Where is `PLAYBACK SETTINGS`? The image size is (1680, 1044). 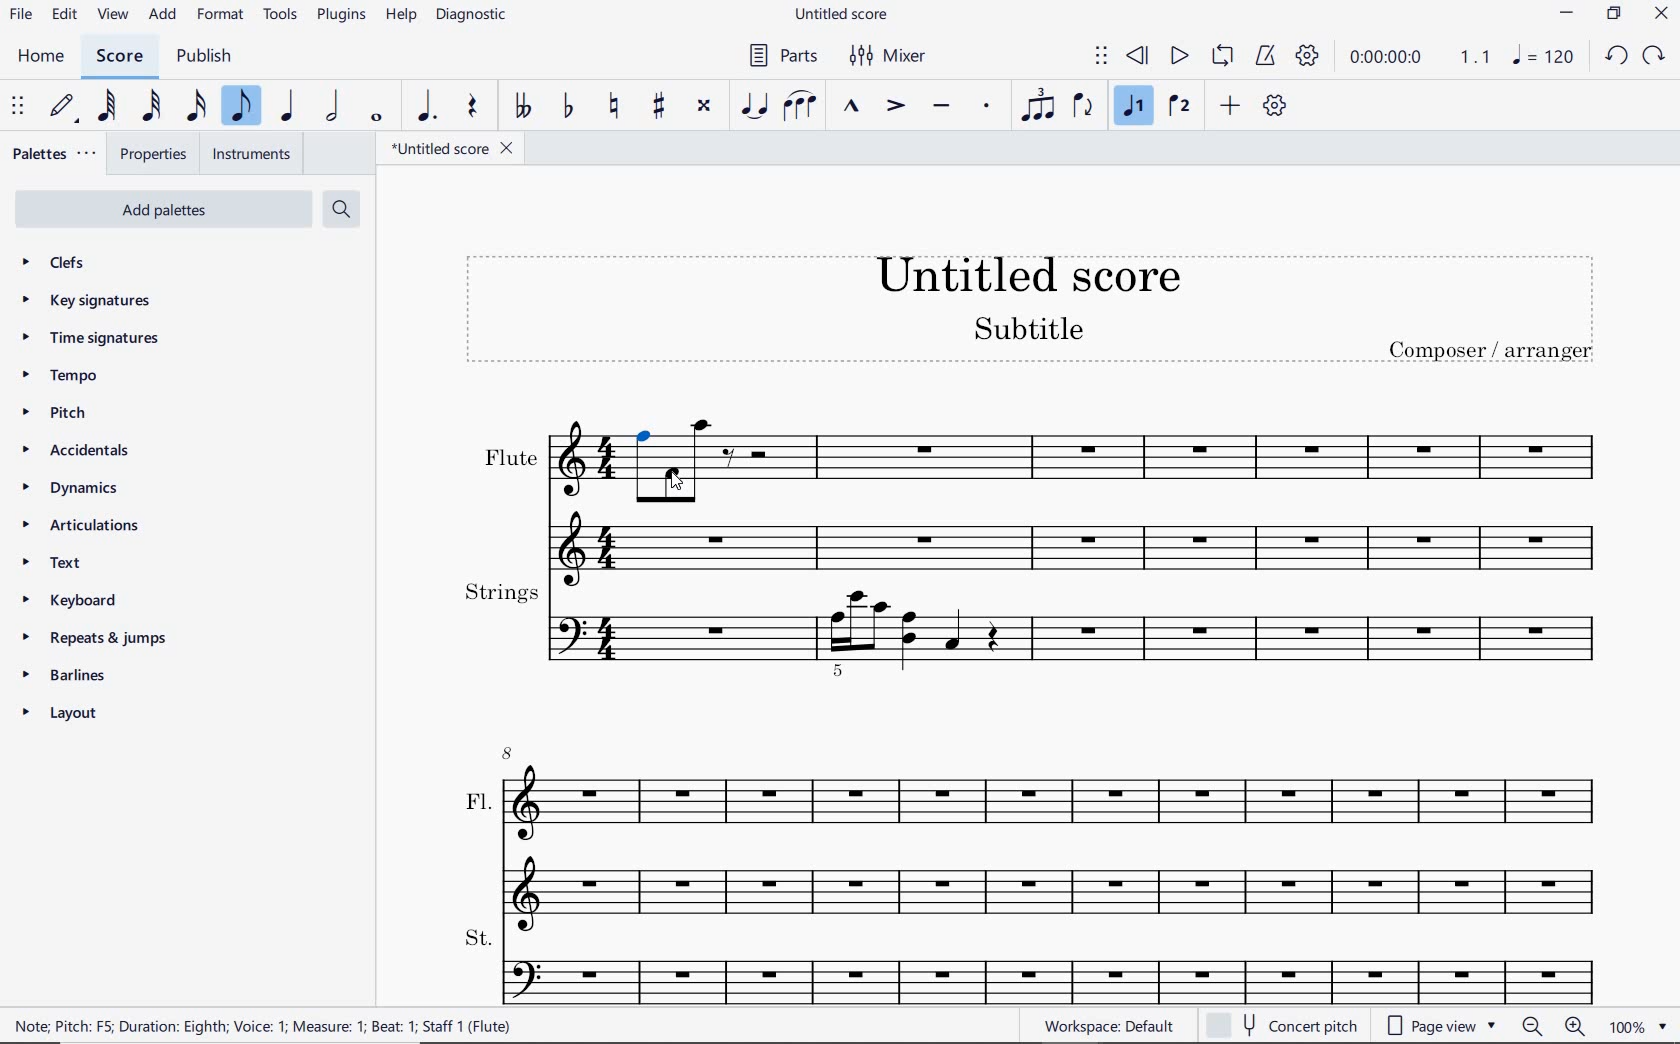
PLAYBACK SETTINGS is located at coordinates (1307, 55).